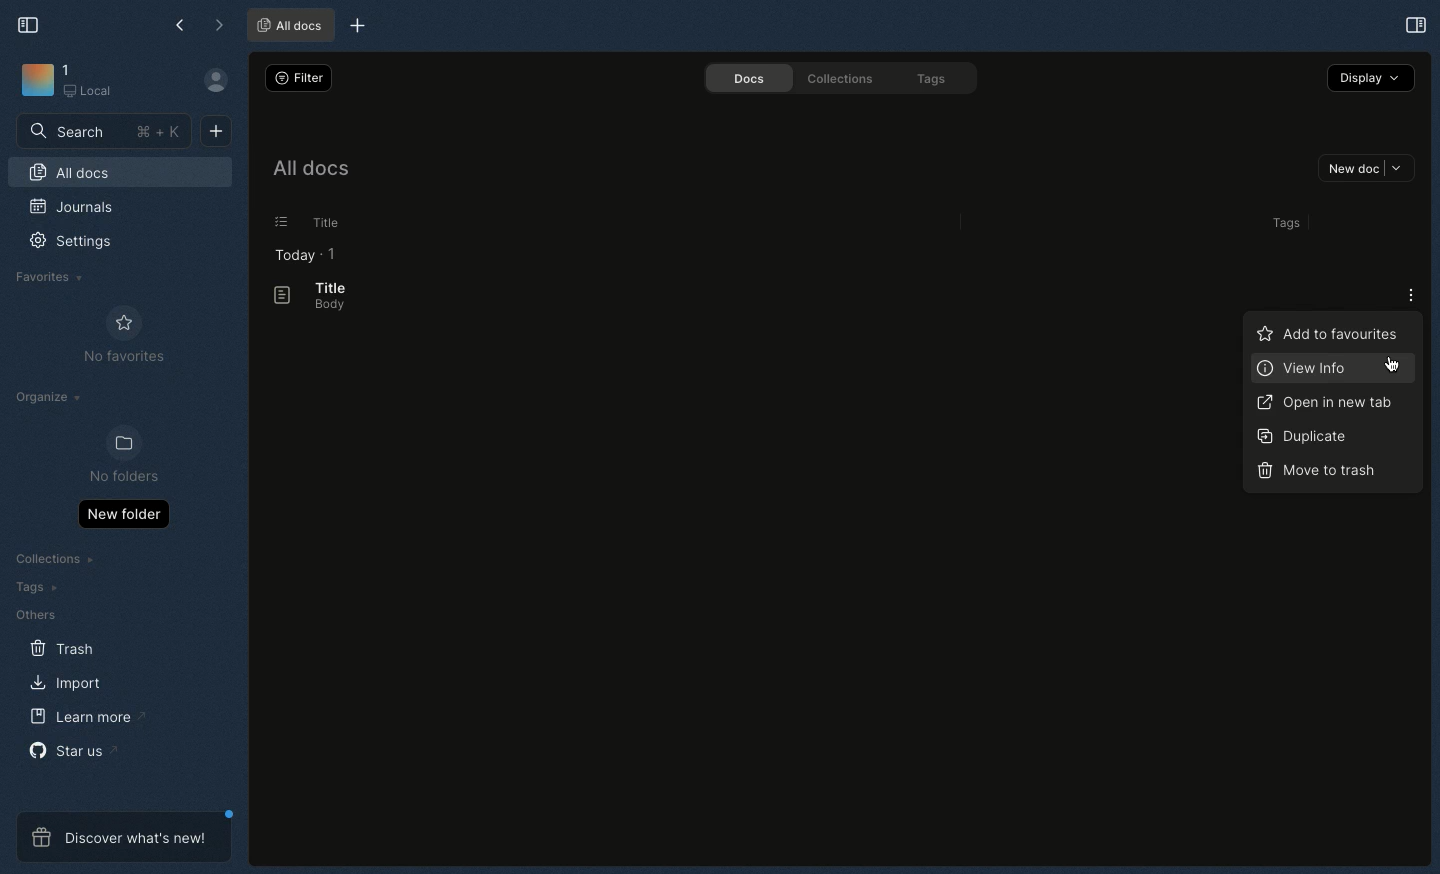 This screenshot has height=874, width=1440. Describe the element at coordinates (224, 81) in the screenshot. I see `User` at that location.